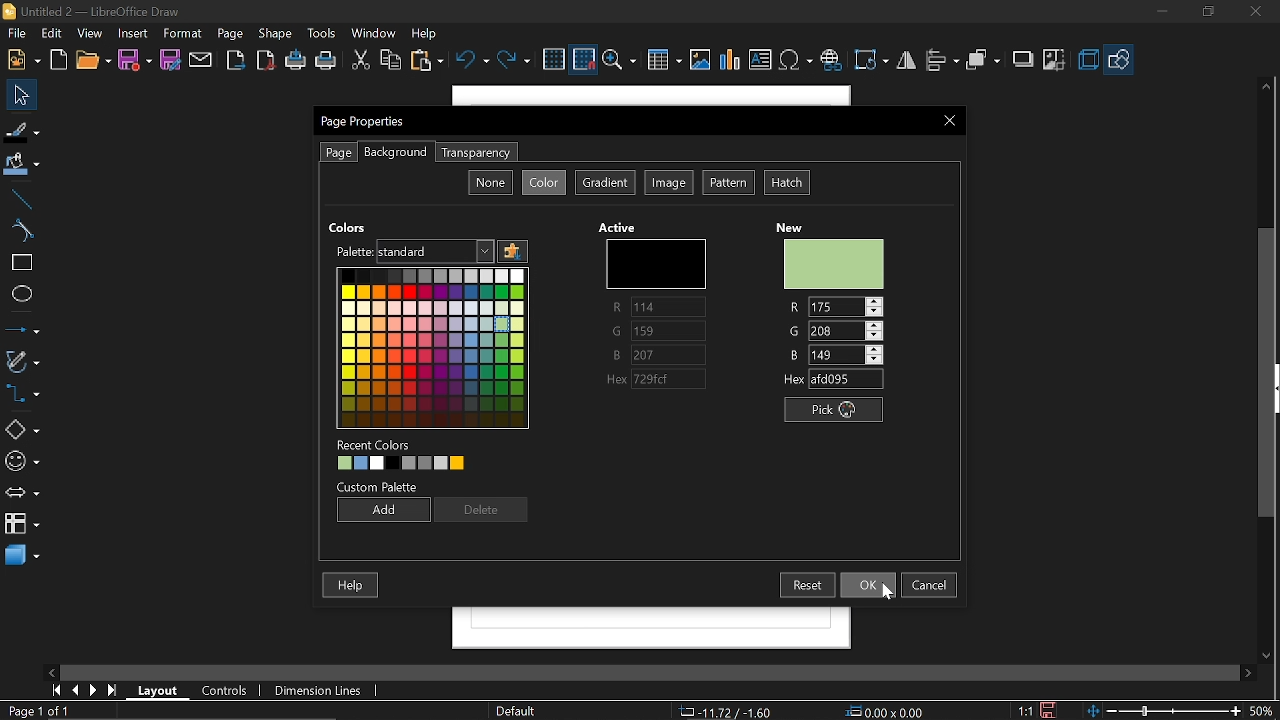 The height and width of the screenshot is (720, 1280). Describe the element at coordinates (831, 61) in the screenshot. I see `Insert hyprelink` at that location.